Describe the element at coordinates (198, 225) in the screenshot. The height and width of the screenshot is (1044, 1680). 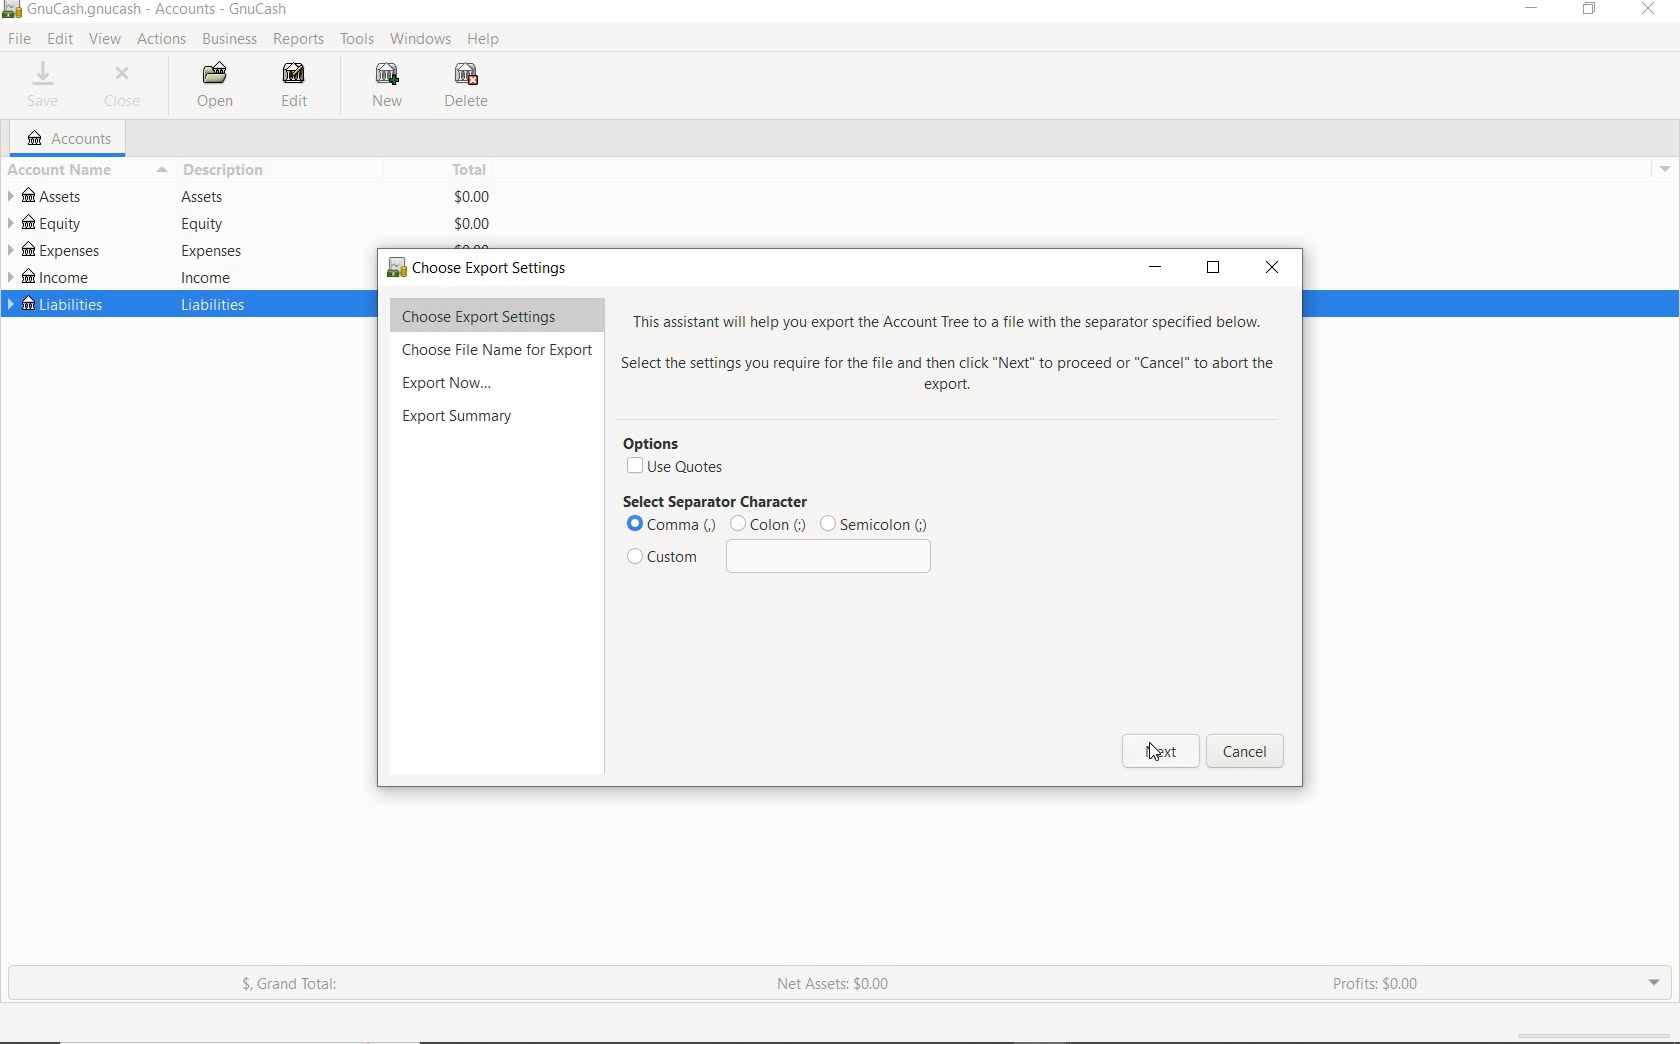
I see `equity` at that location.